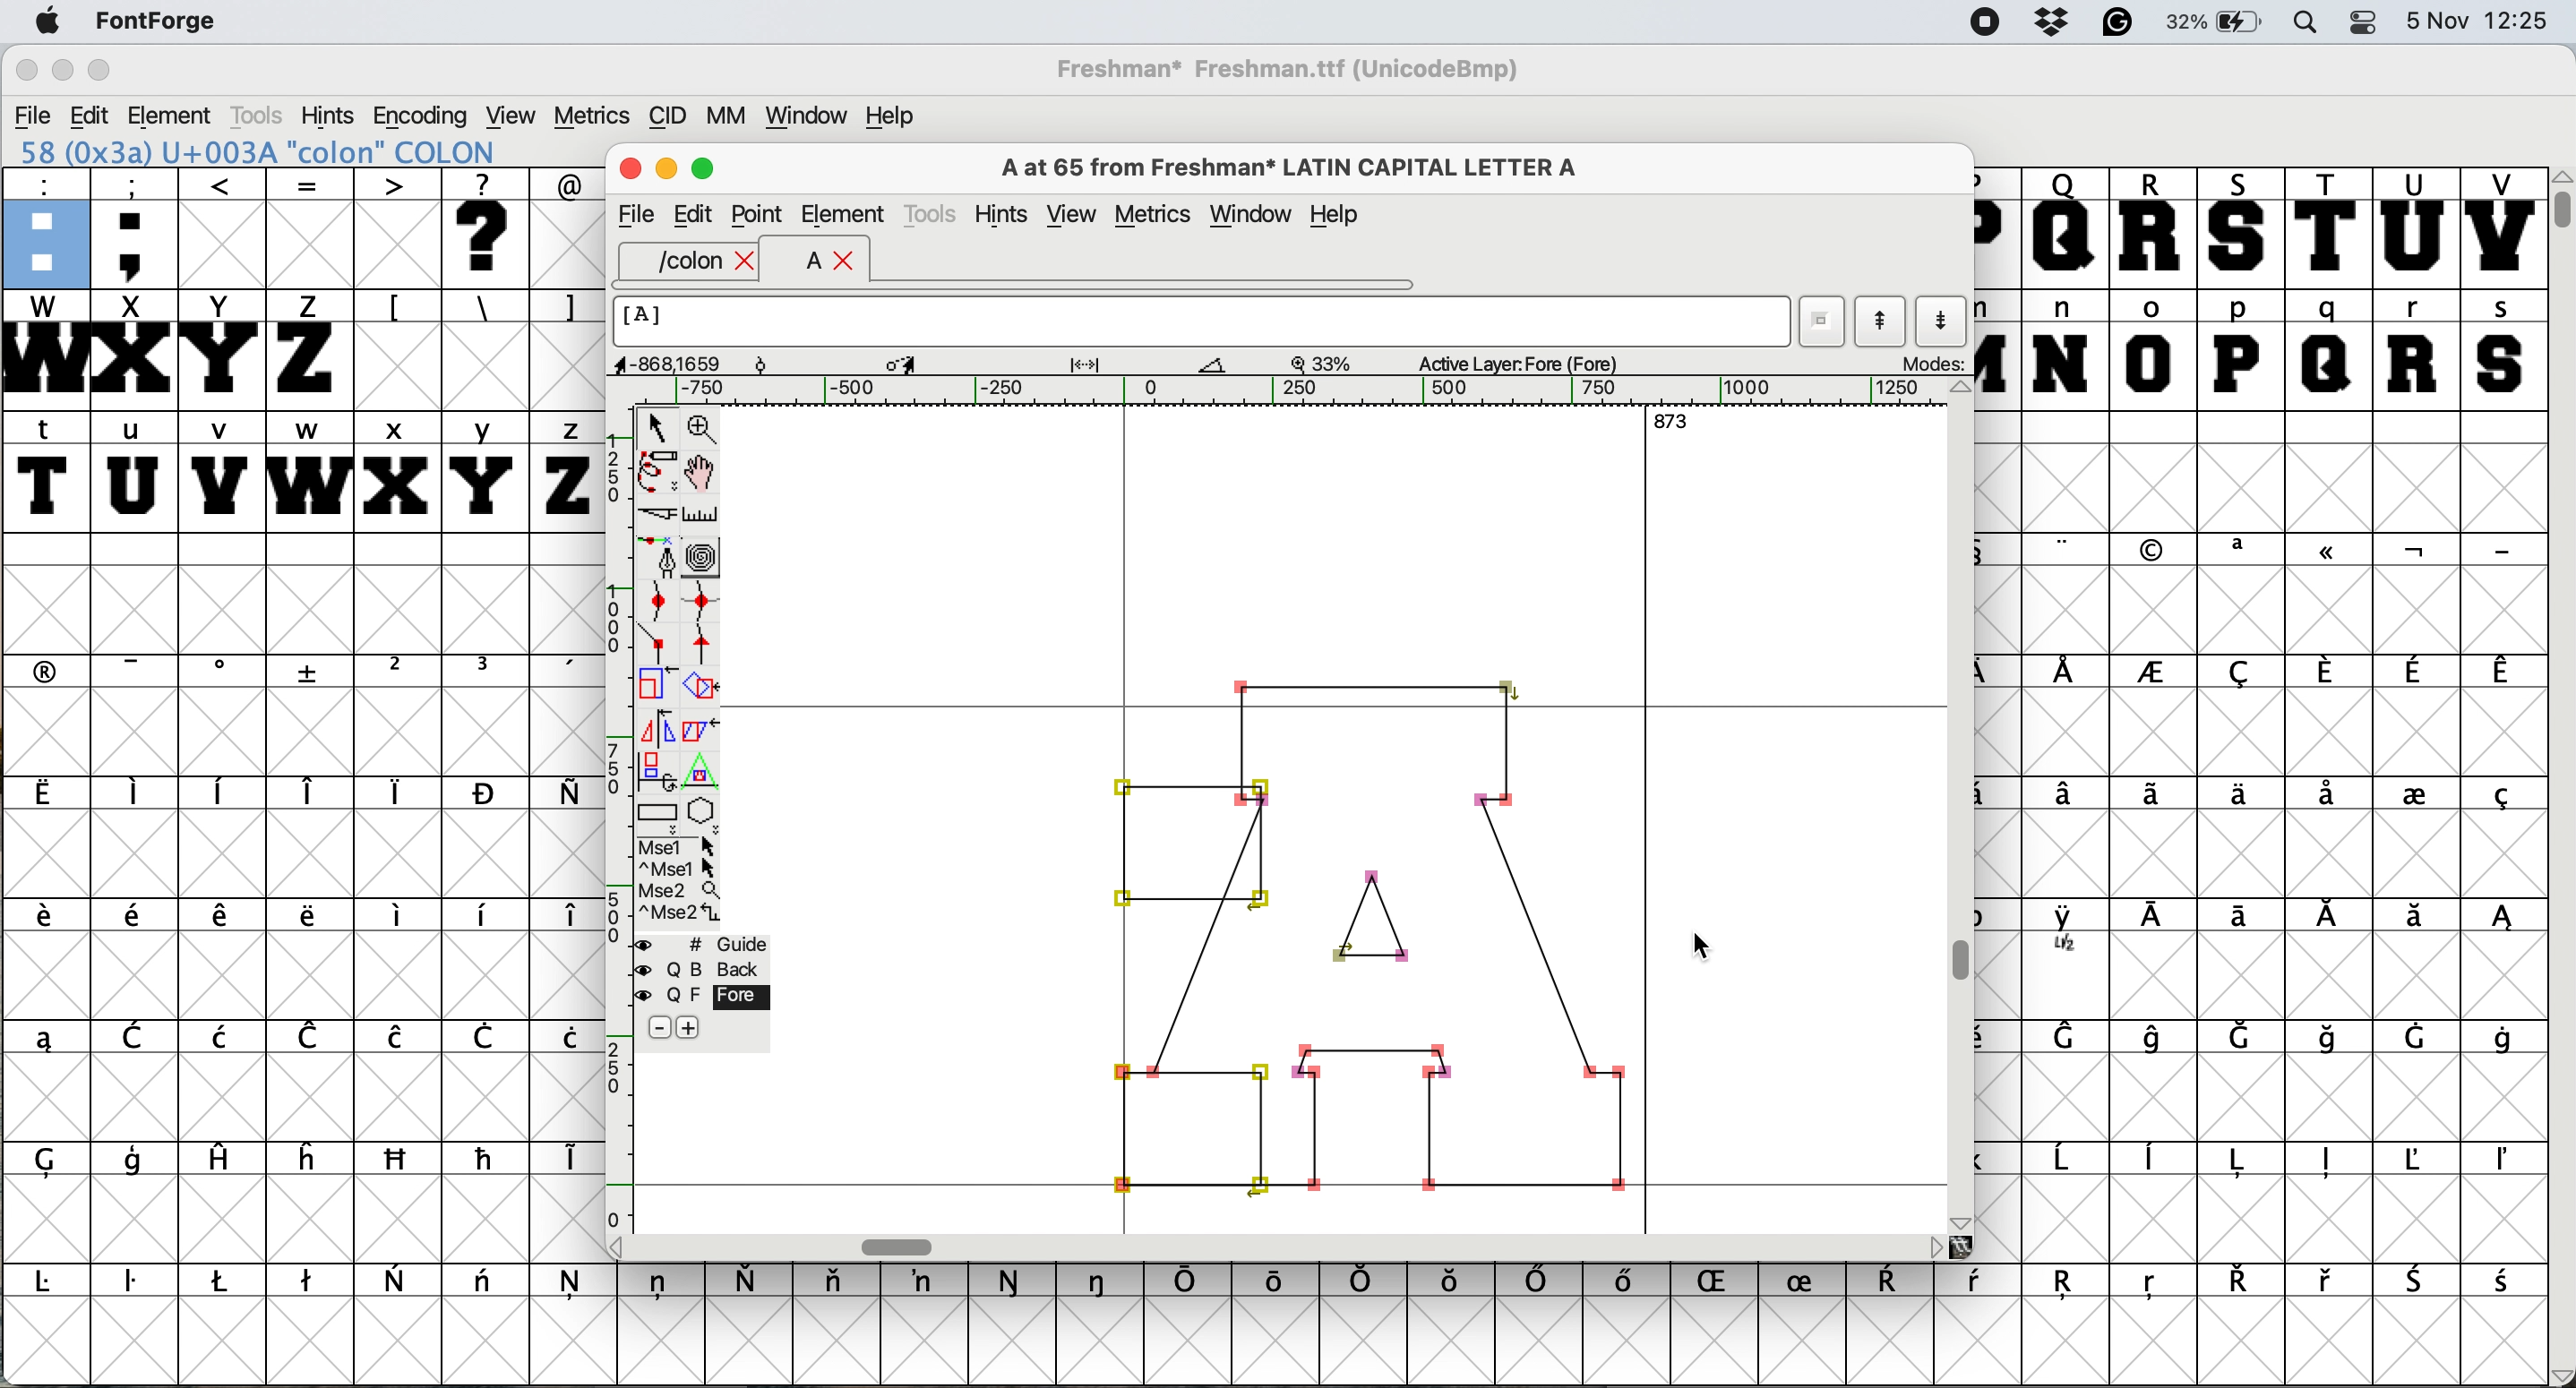 The image size is (2576, 1388). I want to click on ;, so click(137, 227).